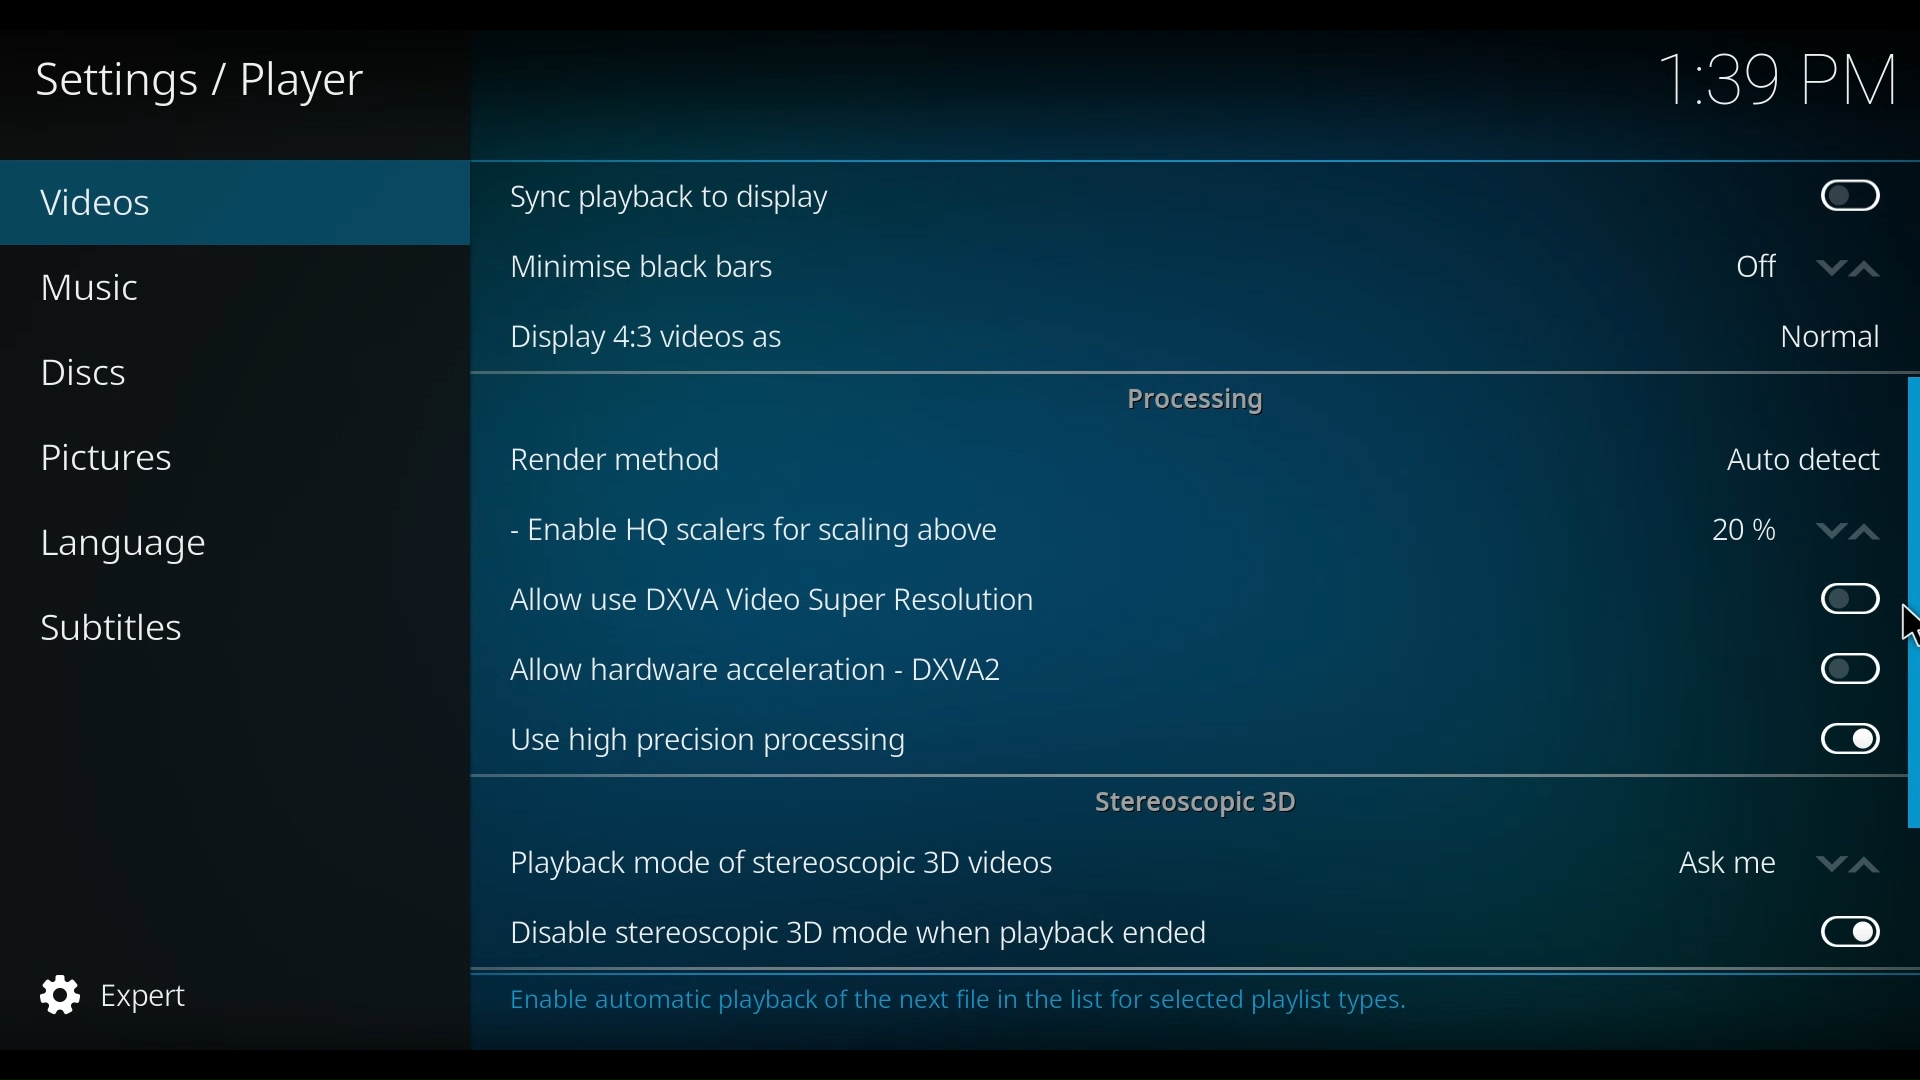  What do you see at coordinates (1113, 338) in the screenshot?
I see `Display 4:3 videos as` at bounding box center [1113, 338].